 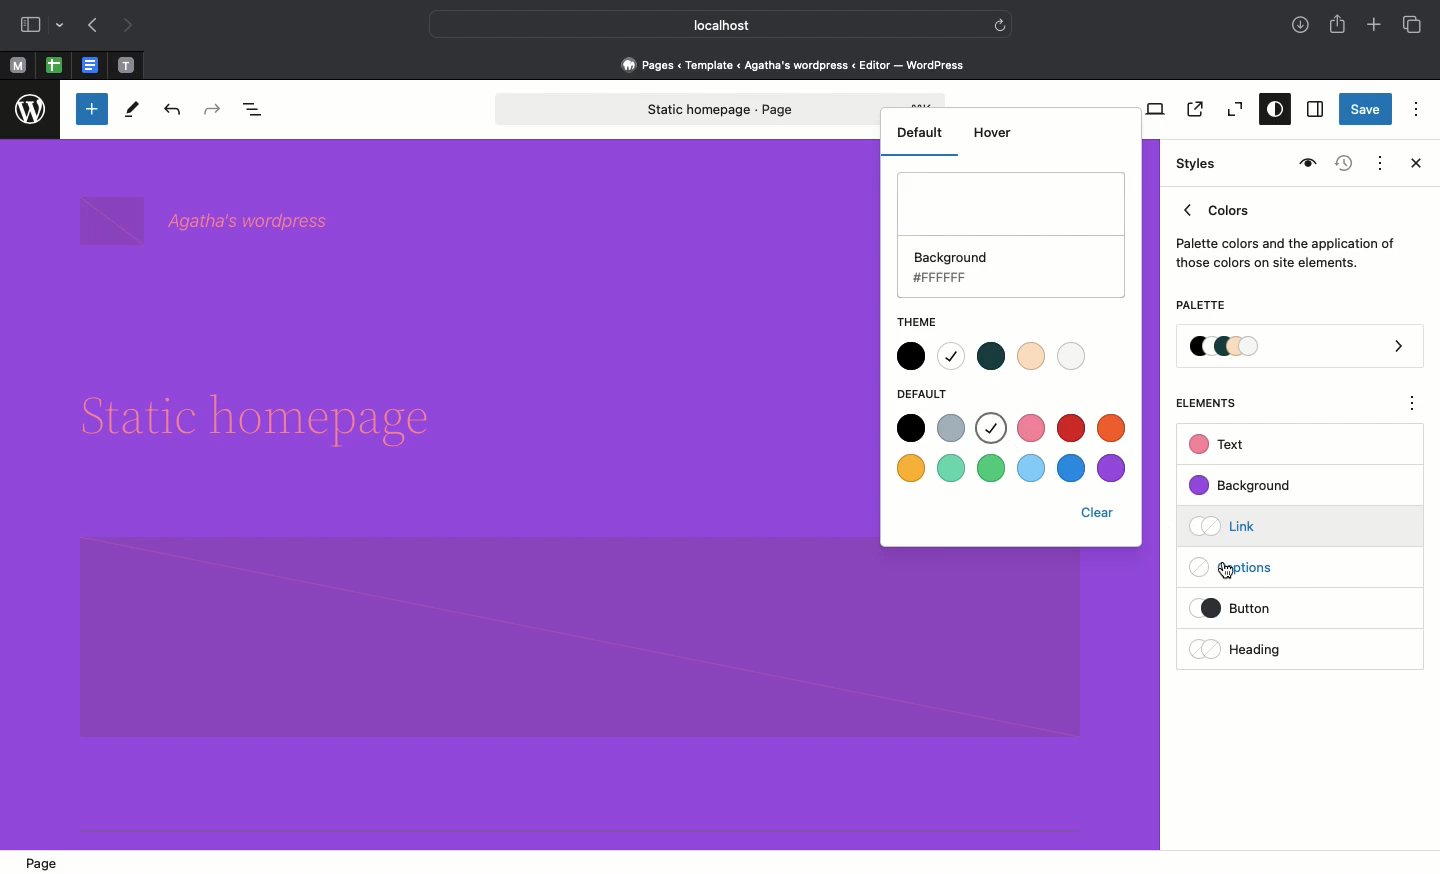 I want to click on Next page, so click(x=128, y=26).